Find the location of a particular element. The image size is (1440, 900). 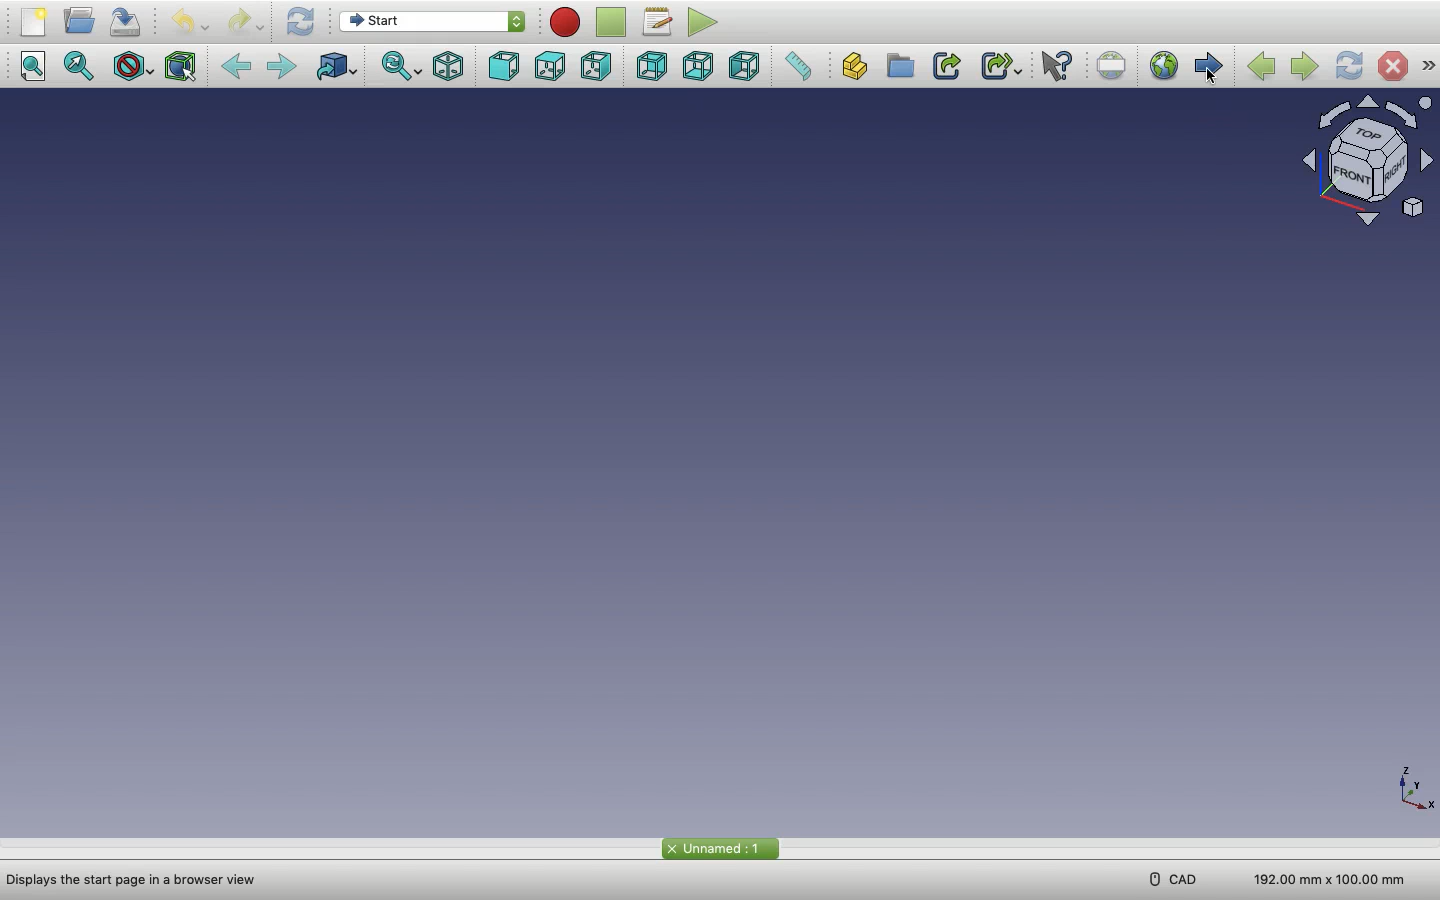

Isometric is located at coordinates (450, 68).